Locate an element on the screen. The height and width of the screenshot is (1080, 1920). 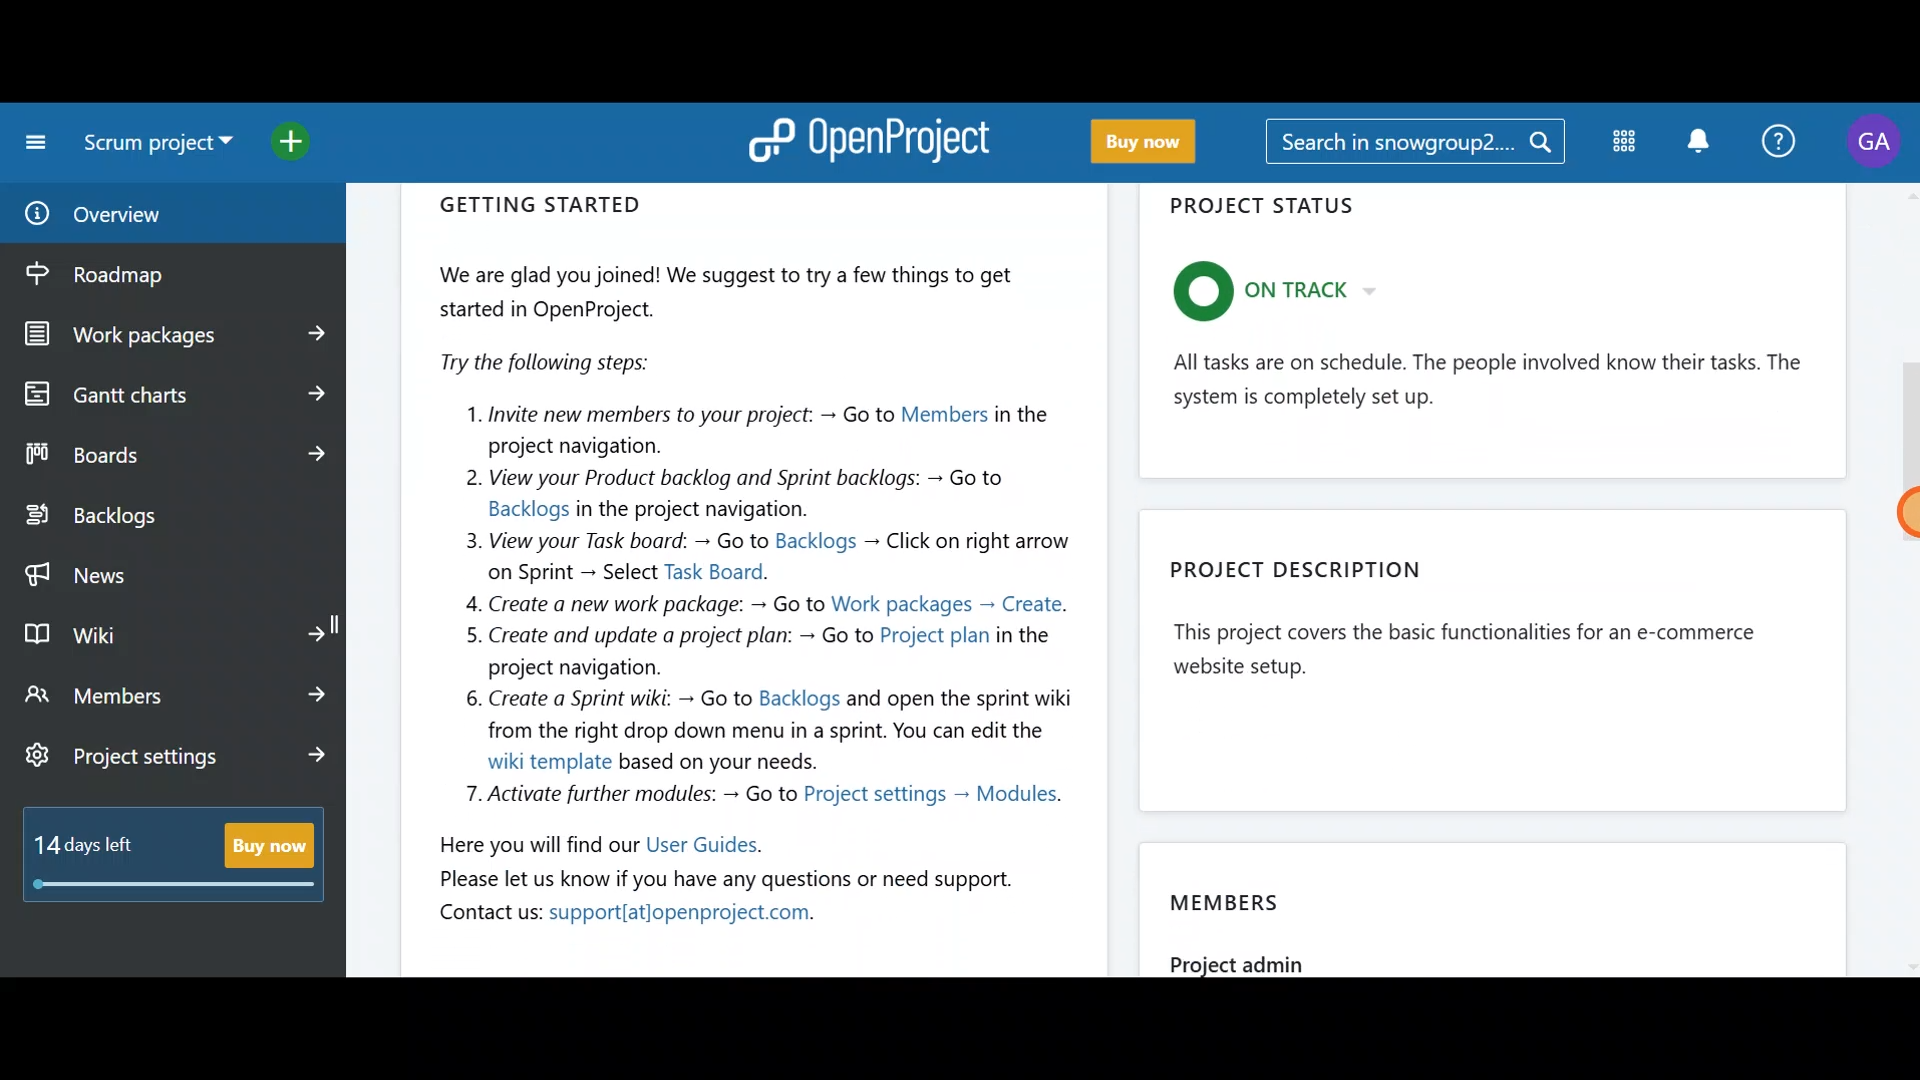
Wiki is located at coordinates (173, 630).